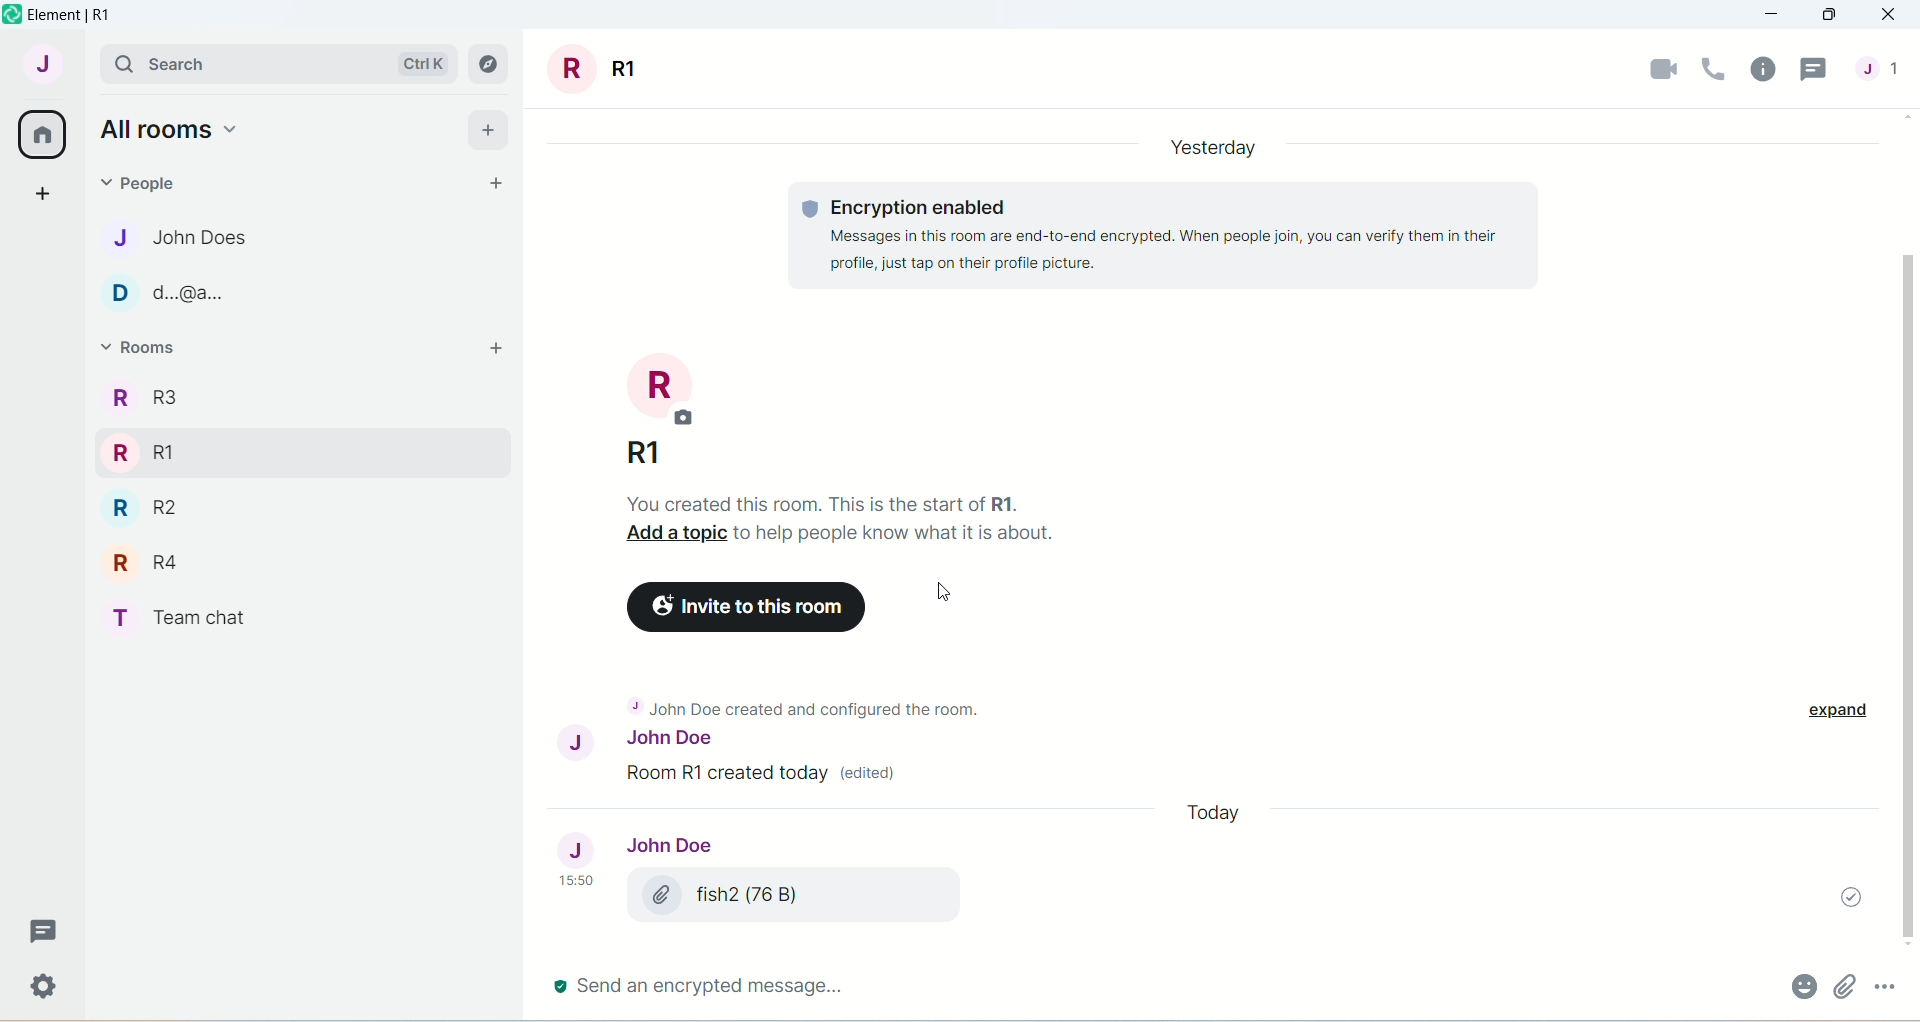 This screenshot has height=1022, width=1920. I want to click on room info, so click(1763, 70).